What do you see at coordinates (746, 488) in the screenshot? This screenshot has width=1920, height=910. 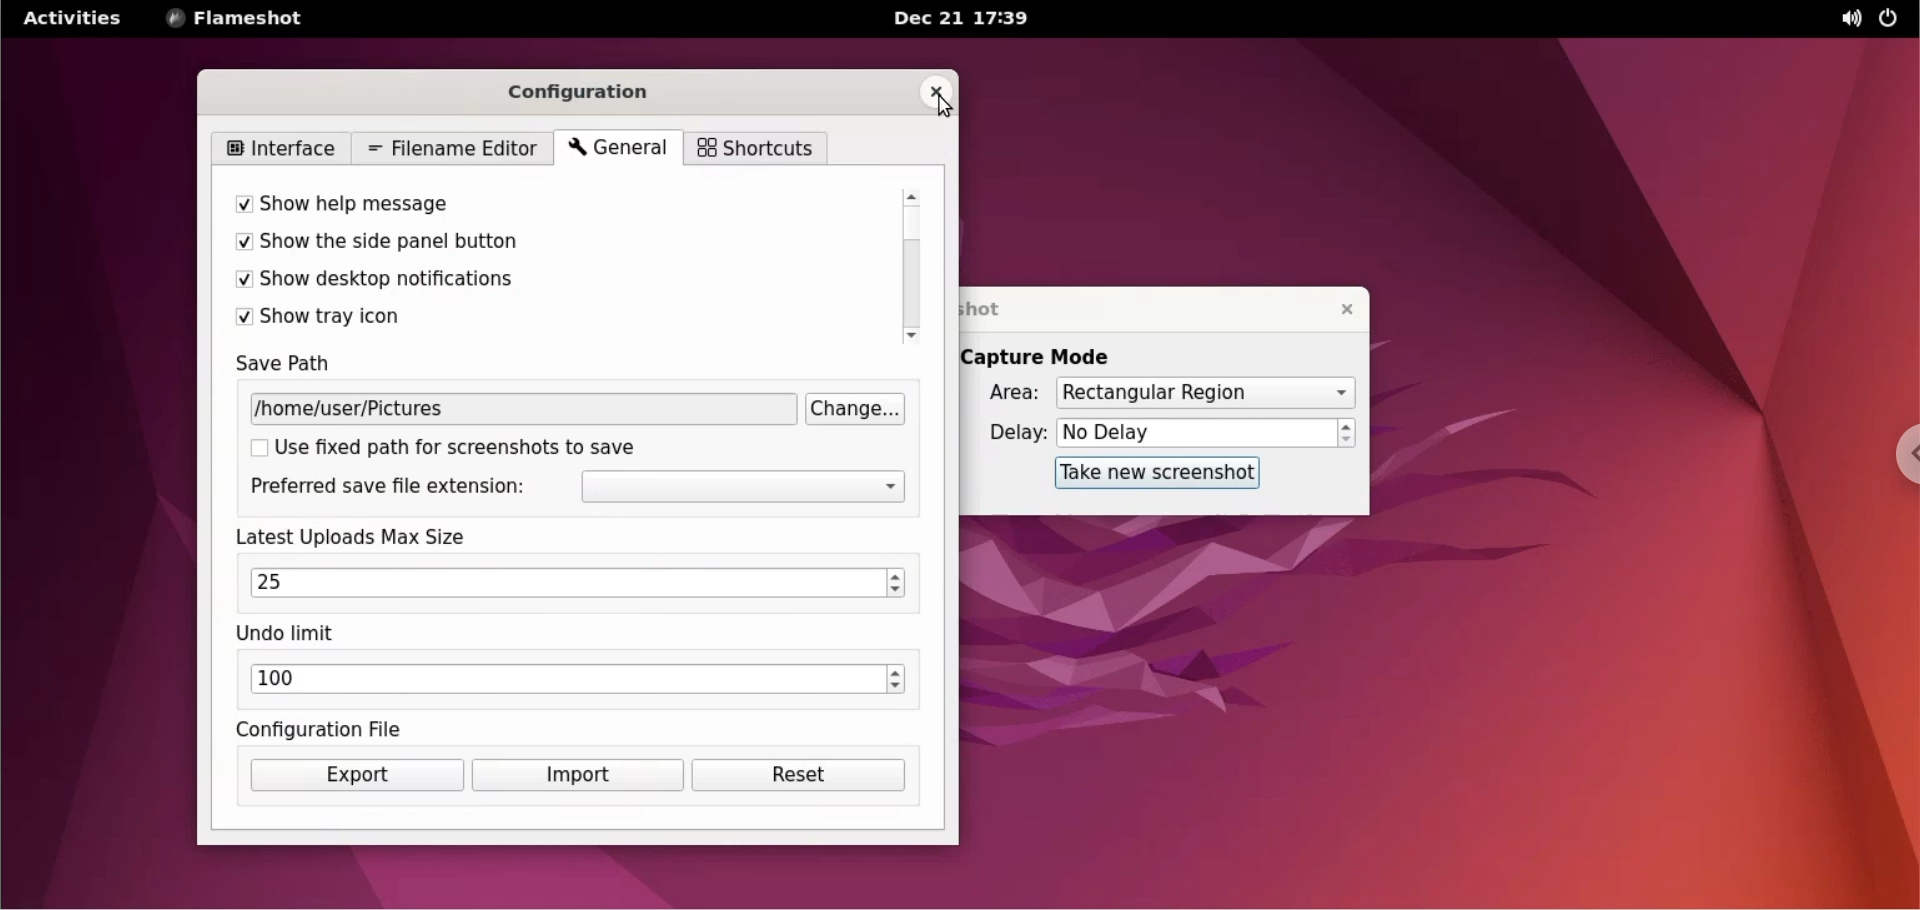 I see `extension dropdown` at bounding box center [746, 488].